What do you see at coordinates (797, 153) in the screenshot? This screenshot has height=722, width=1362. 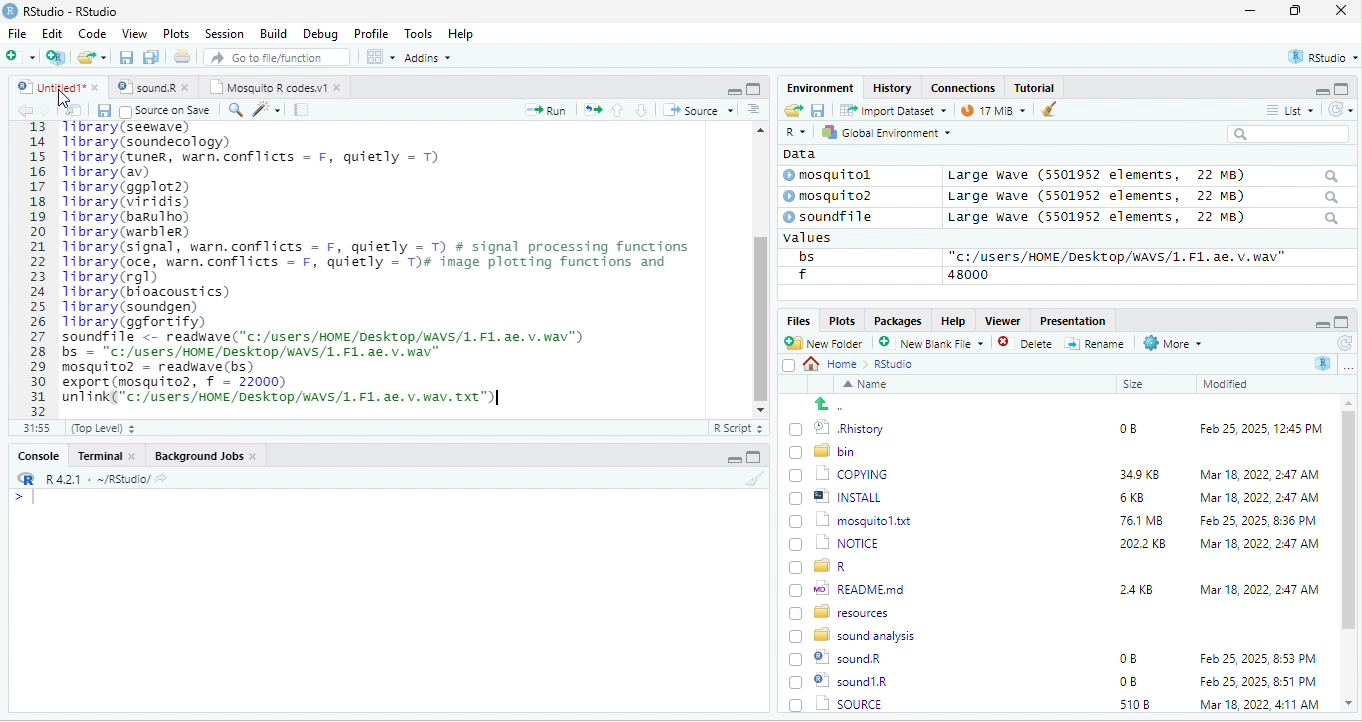 I see `data` at bounding box center [797, 153].